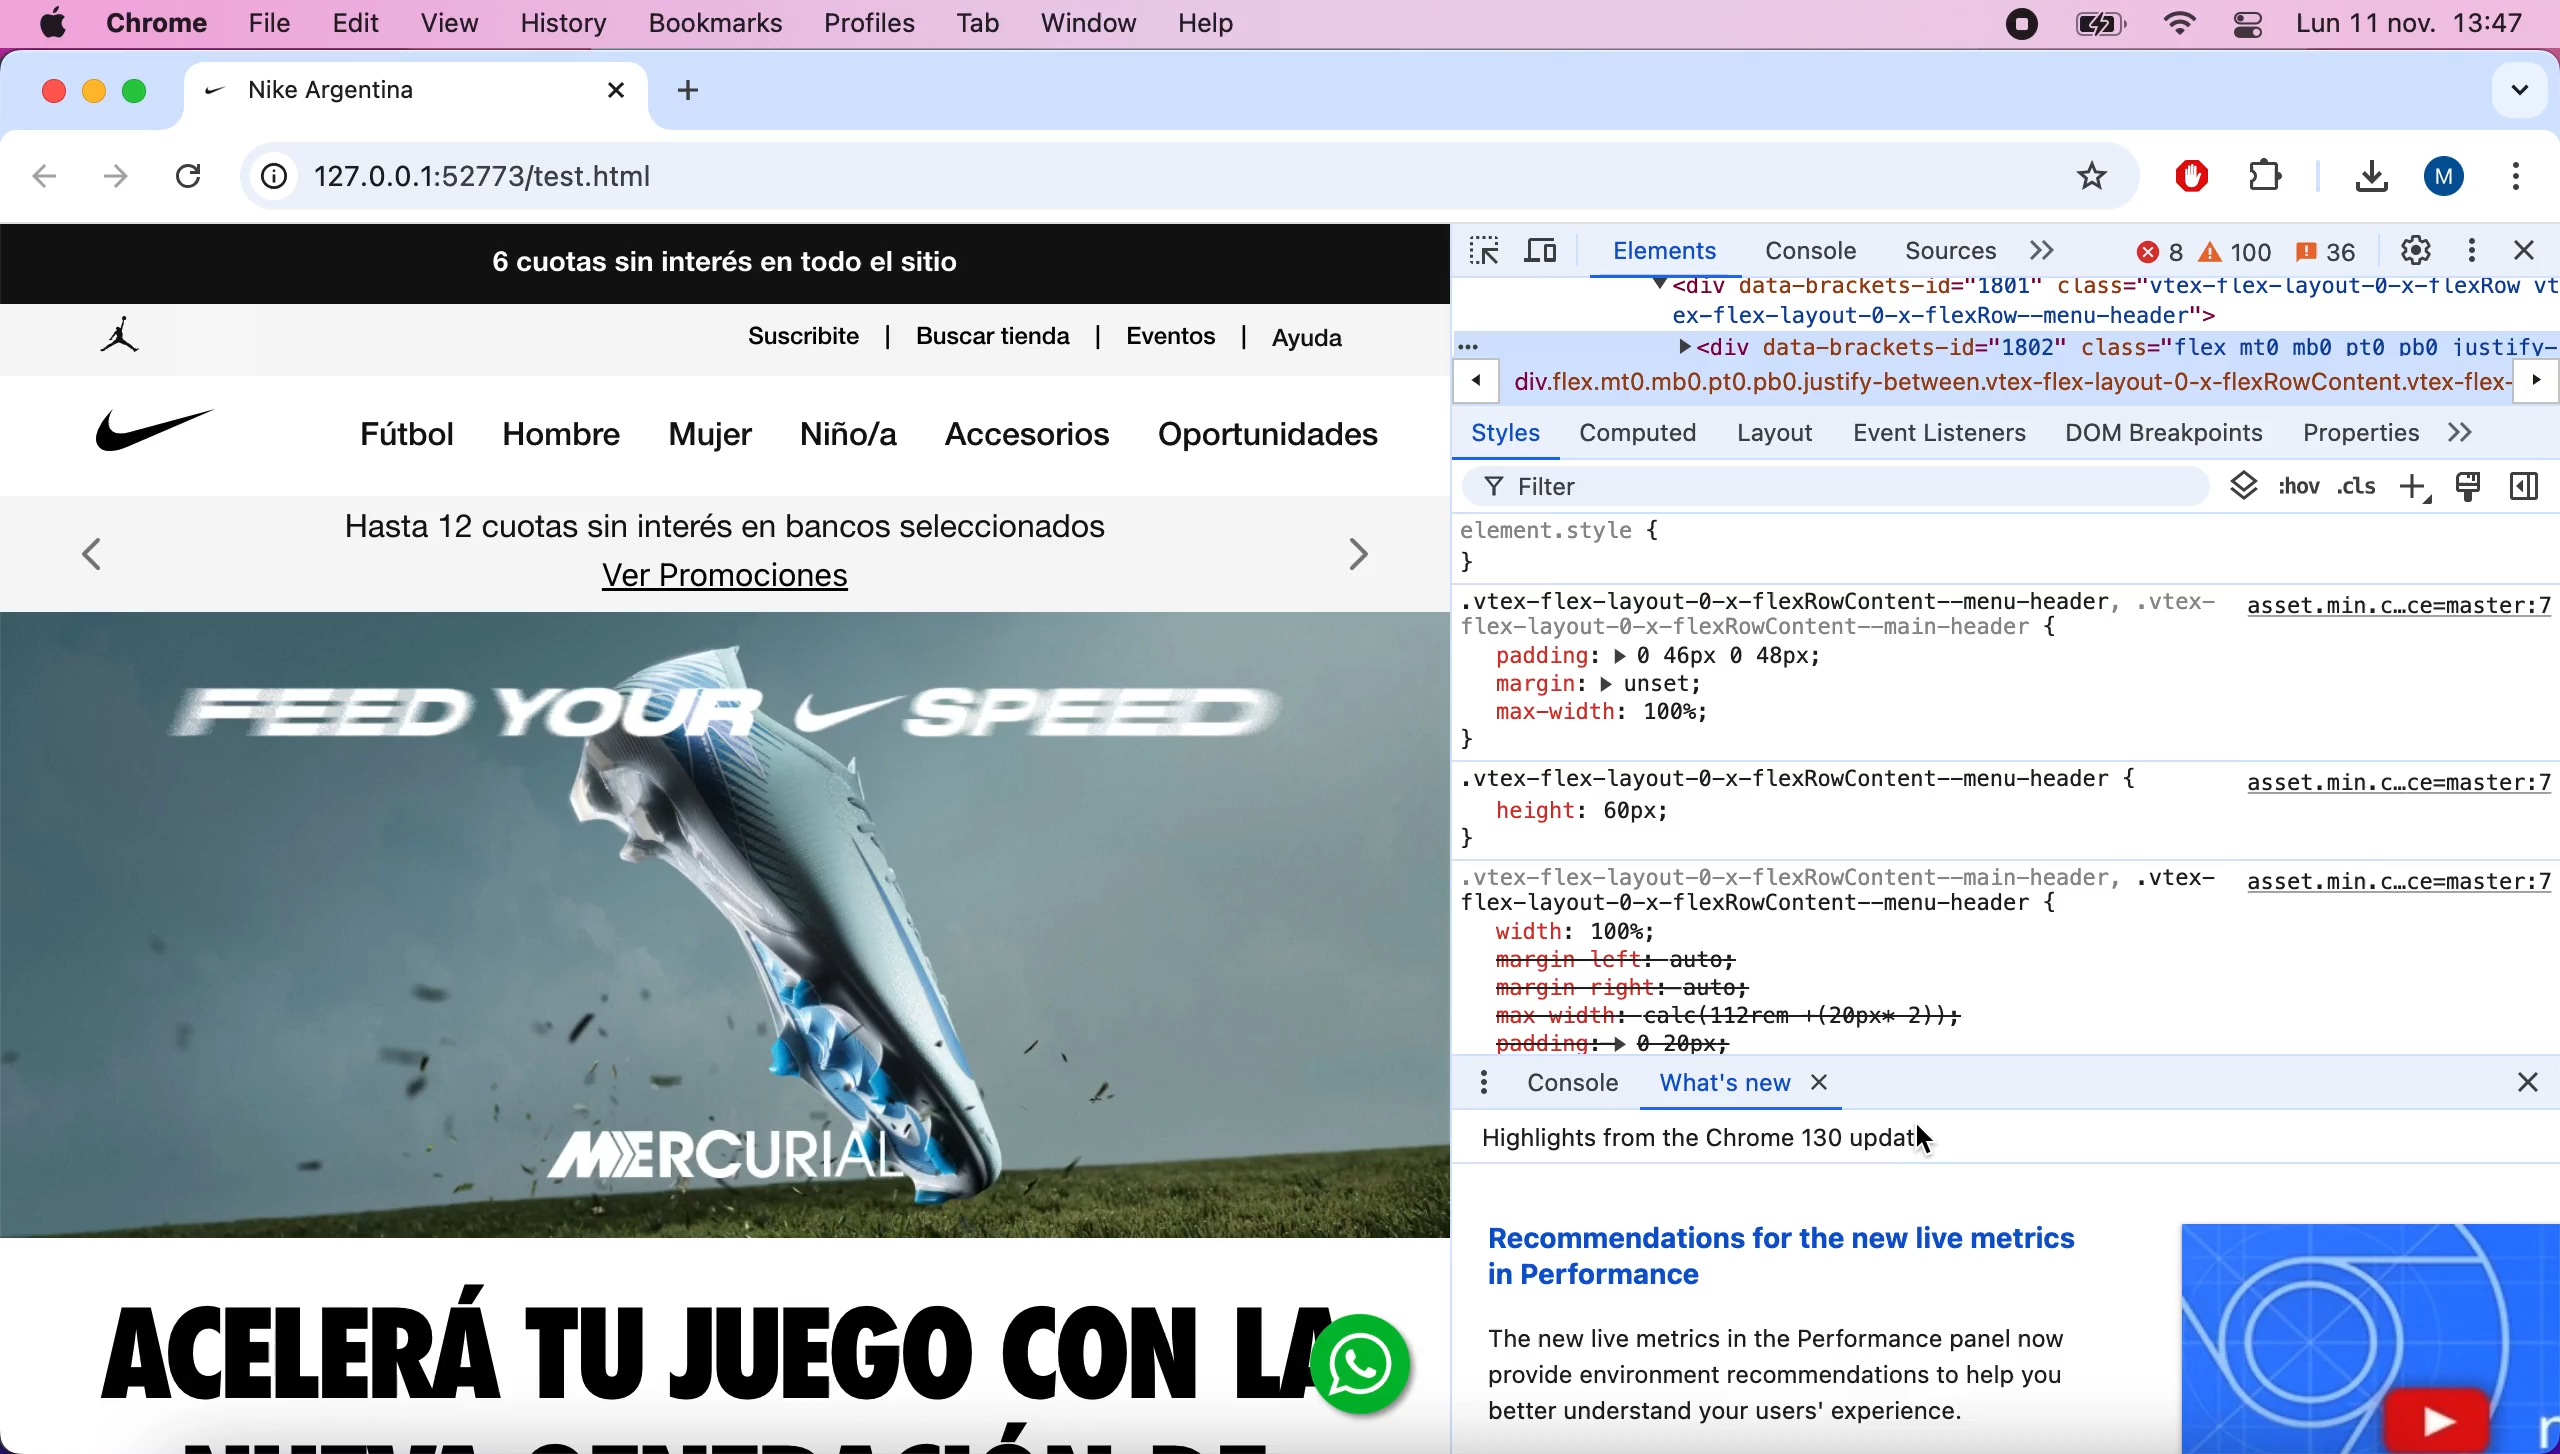  What do you see at coordinates (148, 437) in the screenshot?
I see `Nike Logo` at bounding box center [148, 437].